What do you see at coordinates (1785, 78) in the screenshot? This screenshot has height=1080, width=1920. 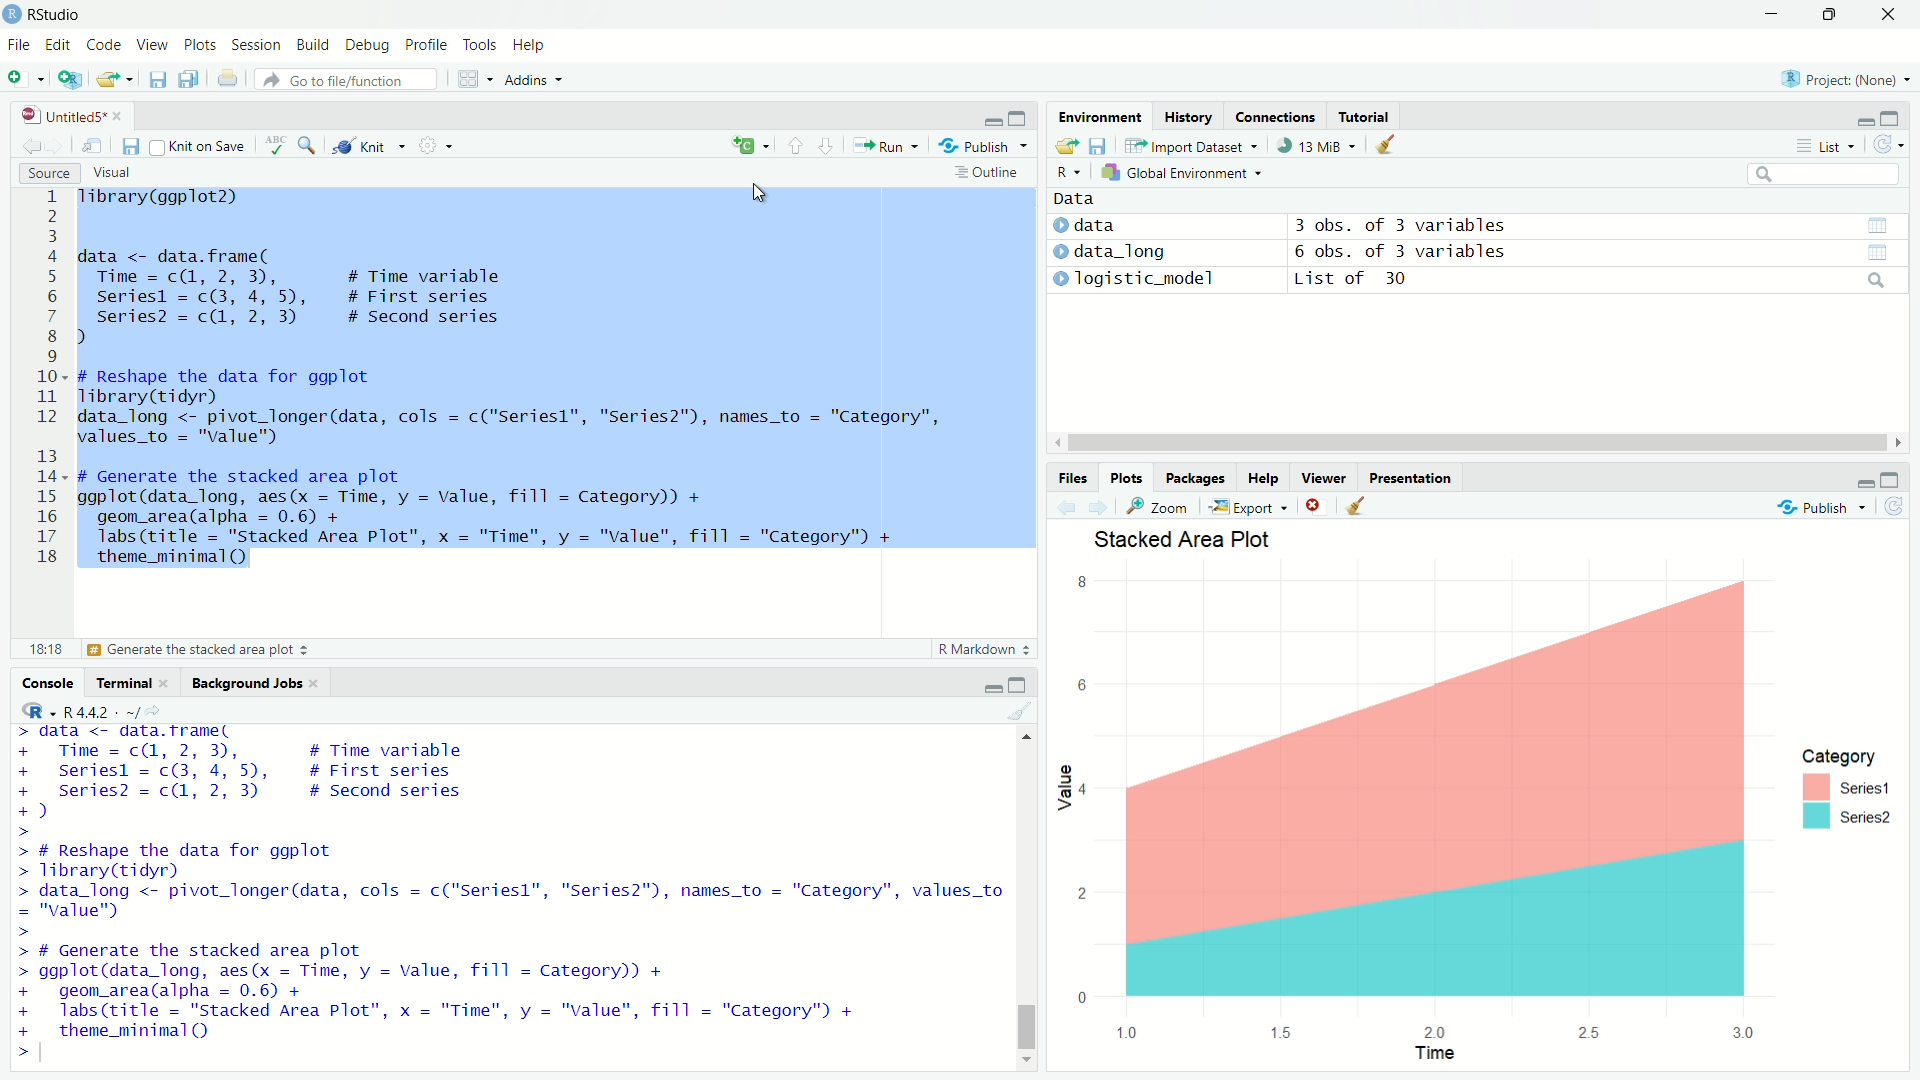 I see `R` at bounding box center [1785, 78].